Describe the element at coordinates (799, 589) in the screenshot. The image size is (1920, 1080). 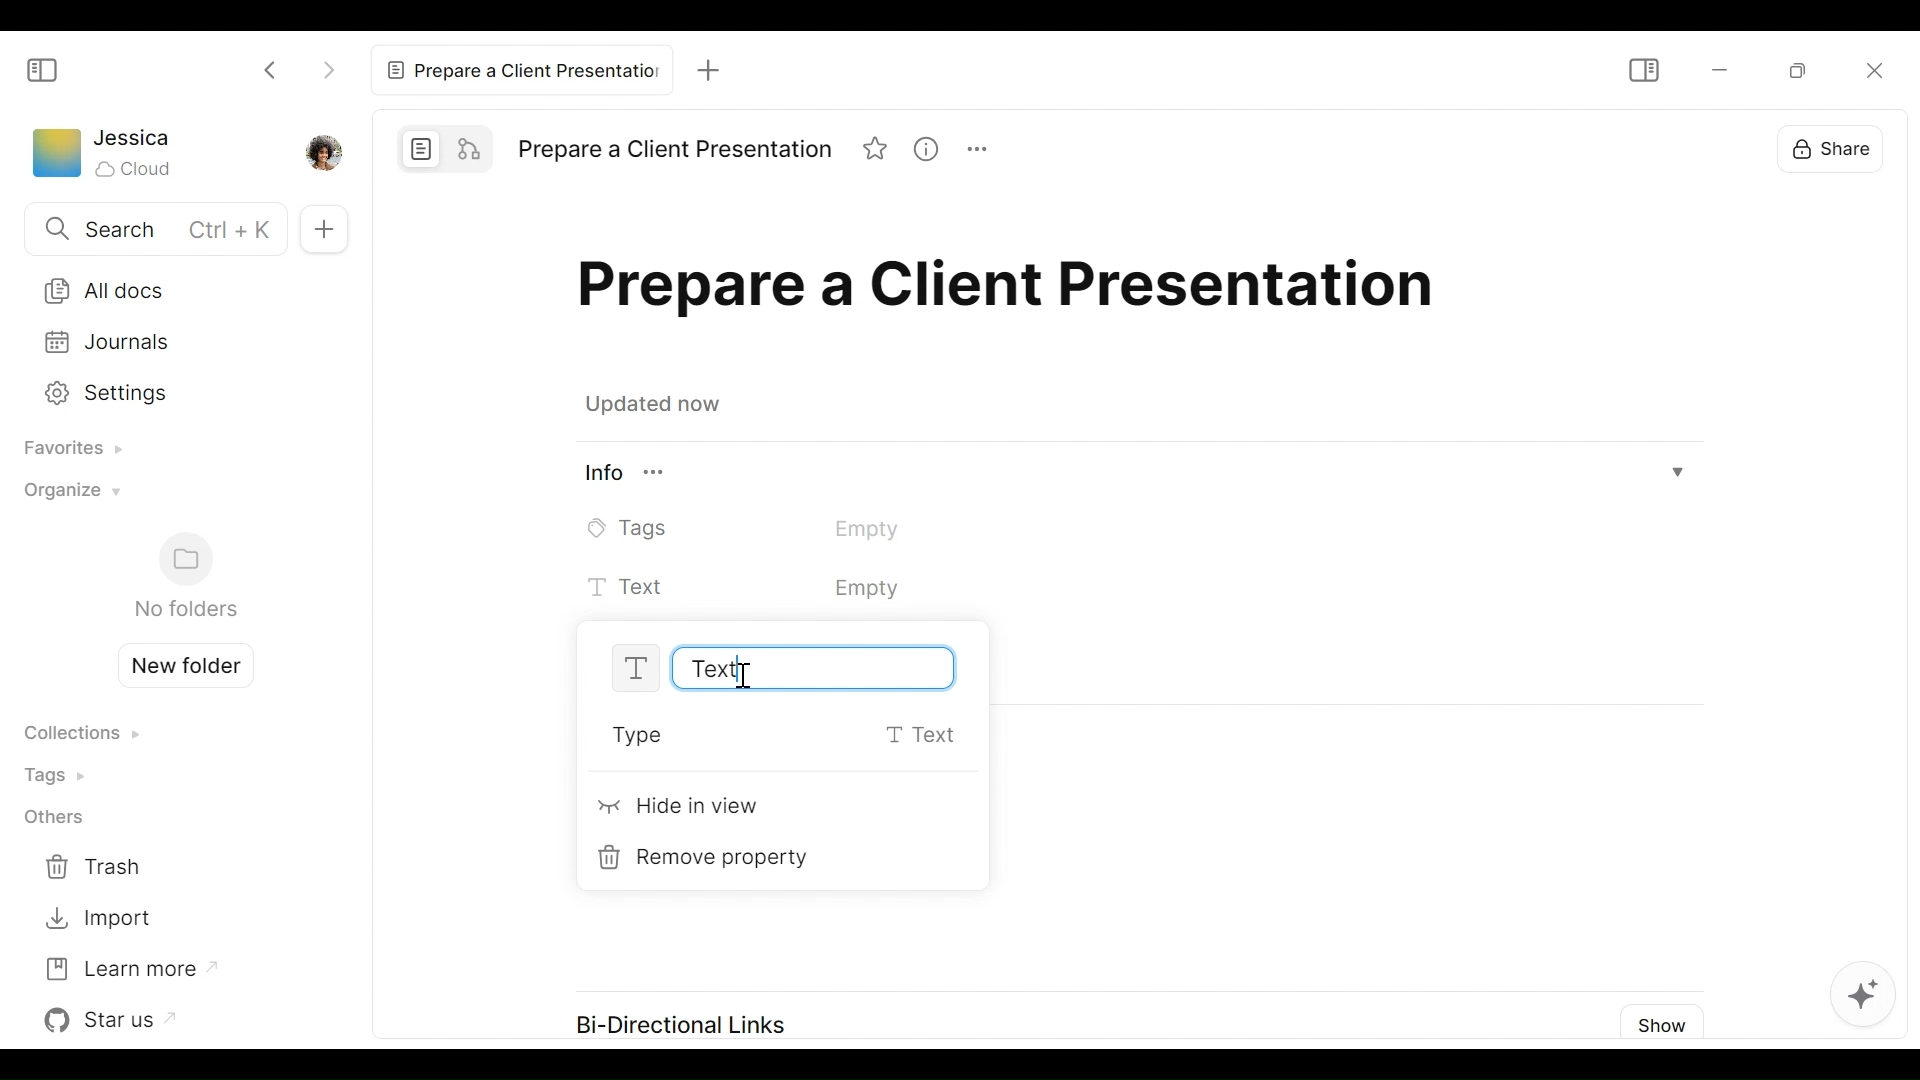
I see `Text` at that location.